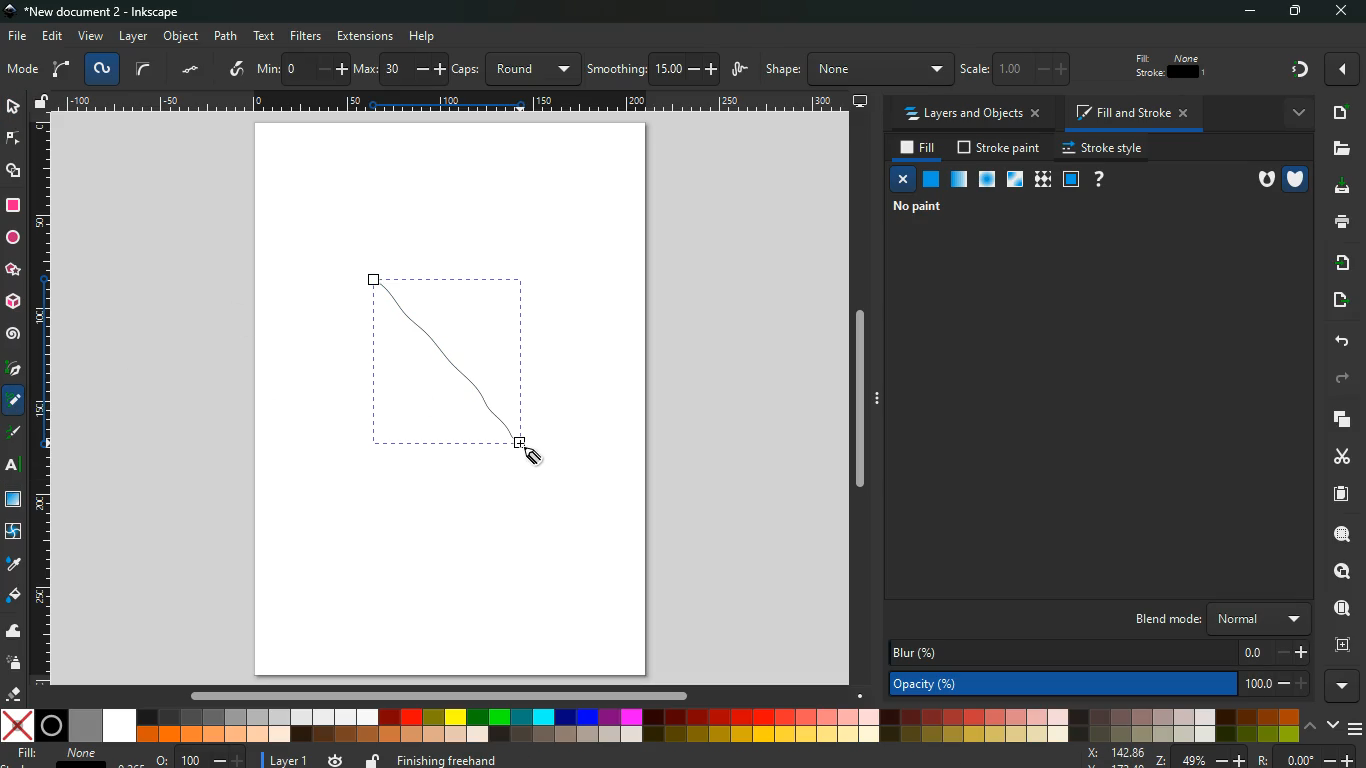 This screenshot has width=1366, height=768. What do you see at coordinates (515, 69) in the screenshot?
I see `caps` at bounding box center [515, 69].